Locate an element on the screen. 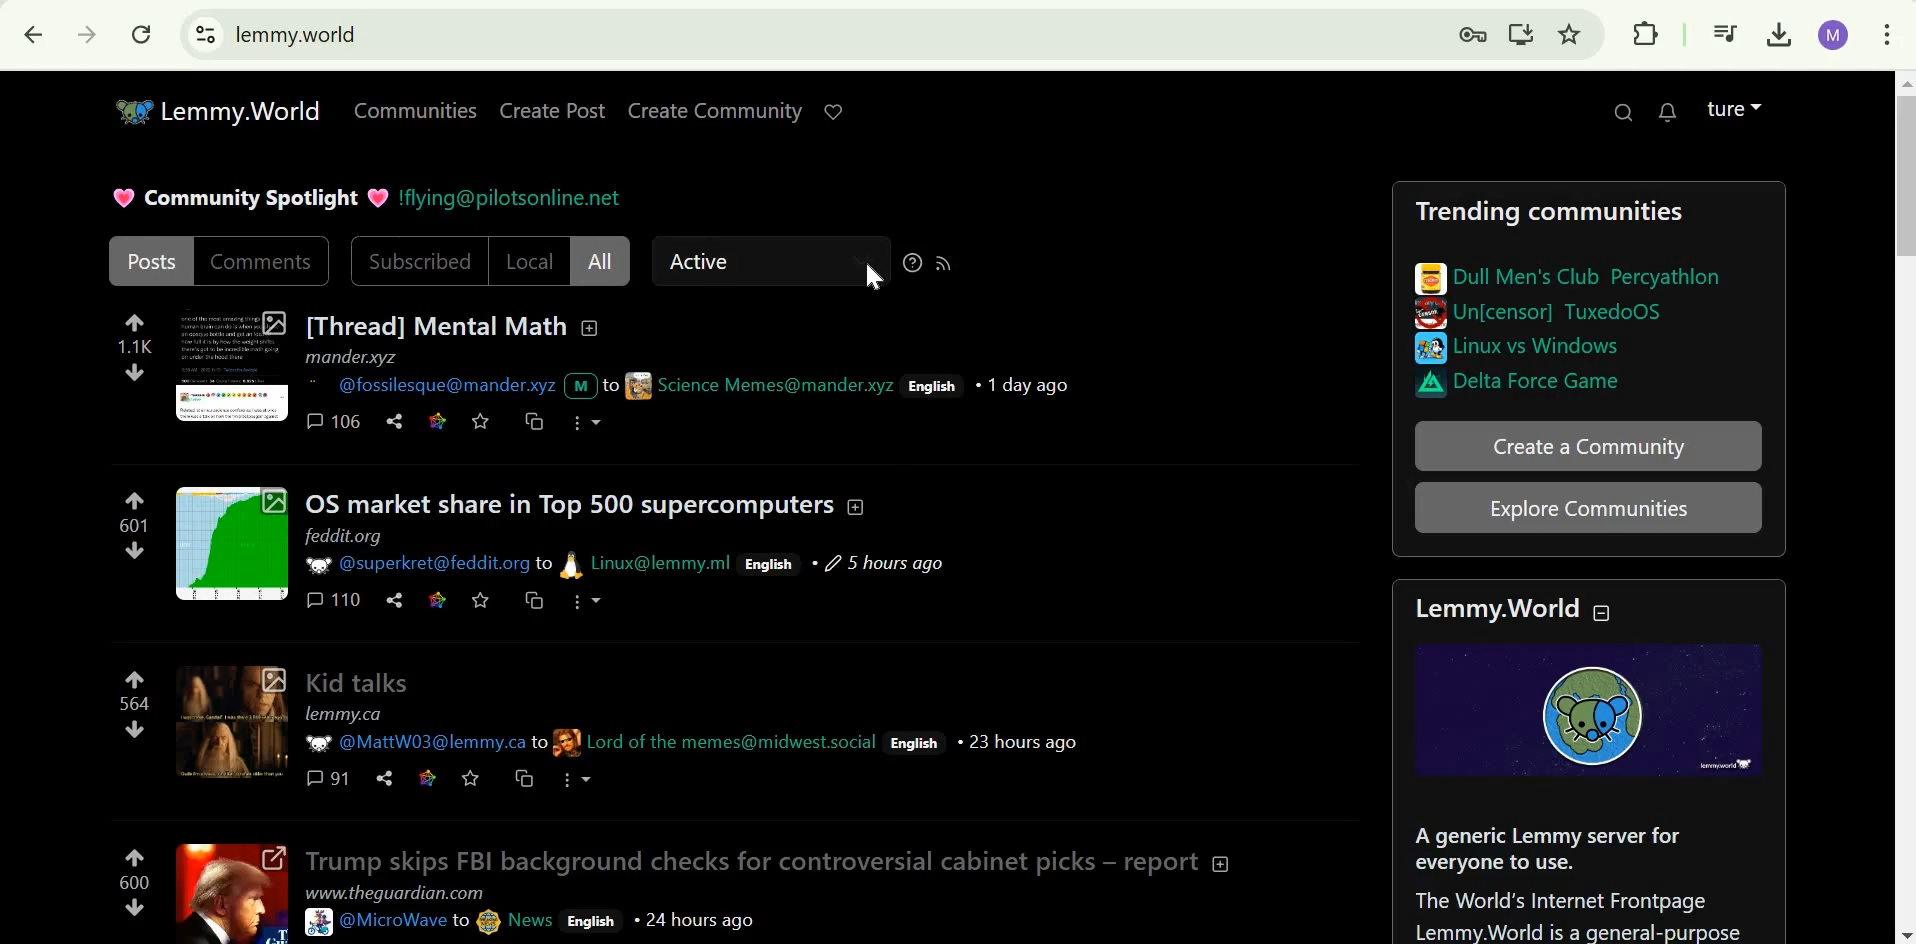 This screenshot has height=944, width=1916. Un[censor] TuxedoOS is located at coordinates (1556, 312).